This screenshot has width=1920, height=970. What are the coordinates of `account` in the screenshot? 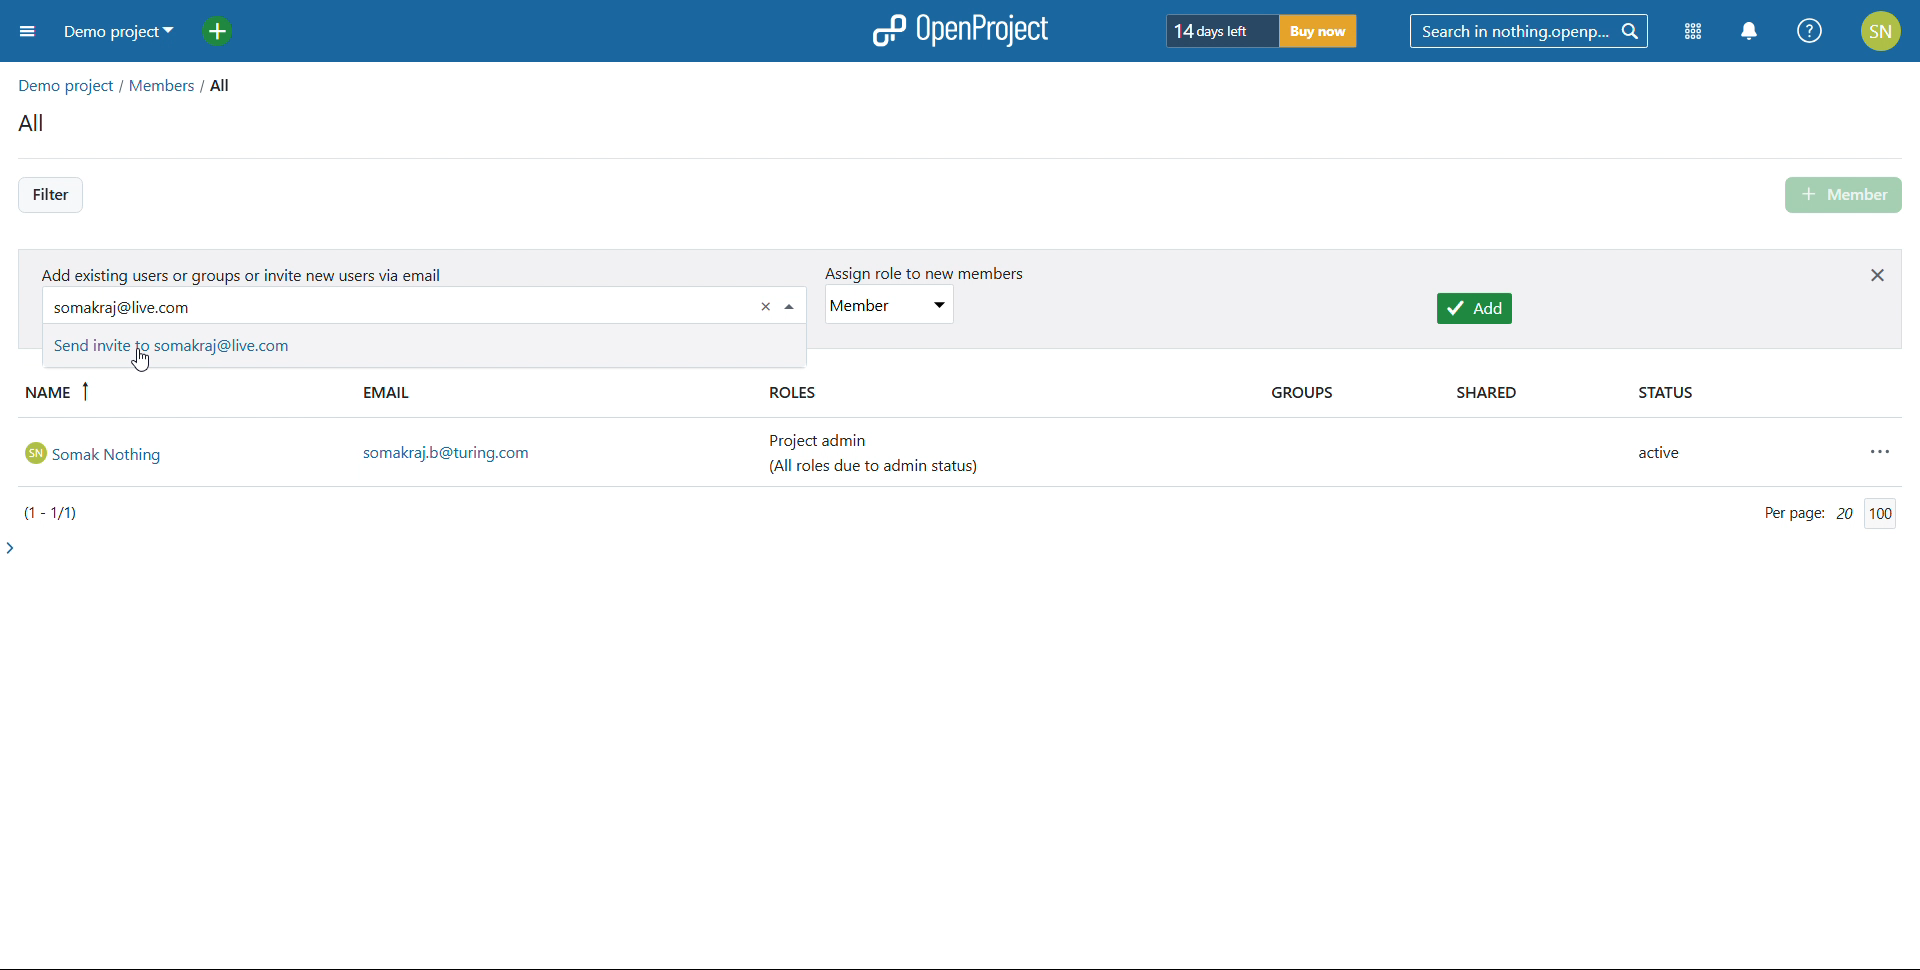 It's located at (1882, 30).